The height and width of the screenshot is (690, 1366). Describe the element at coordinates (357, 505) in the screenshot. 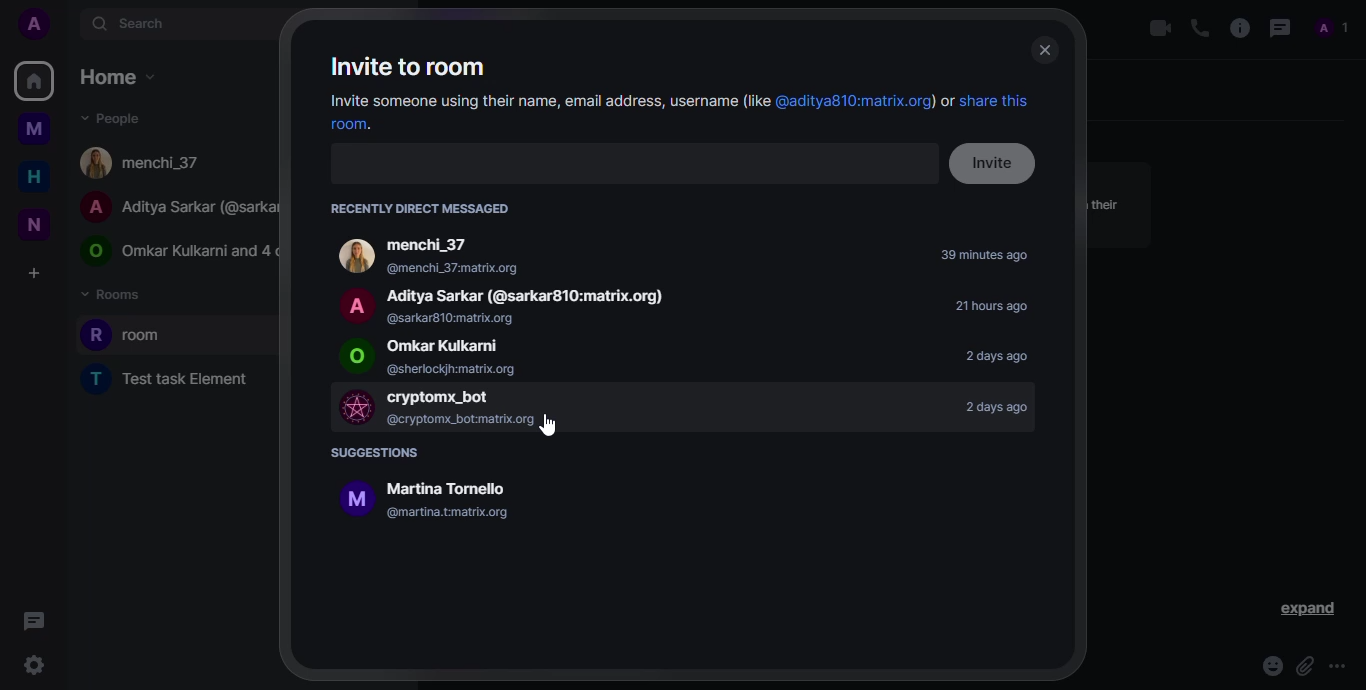

I see `logo` at that location.